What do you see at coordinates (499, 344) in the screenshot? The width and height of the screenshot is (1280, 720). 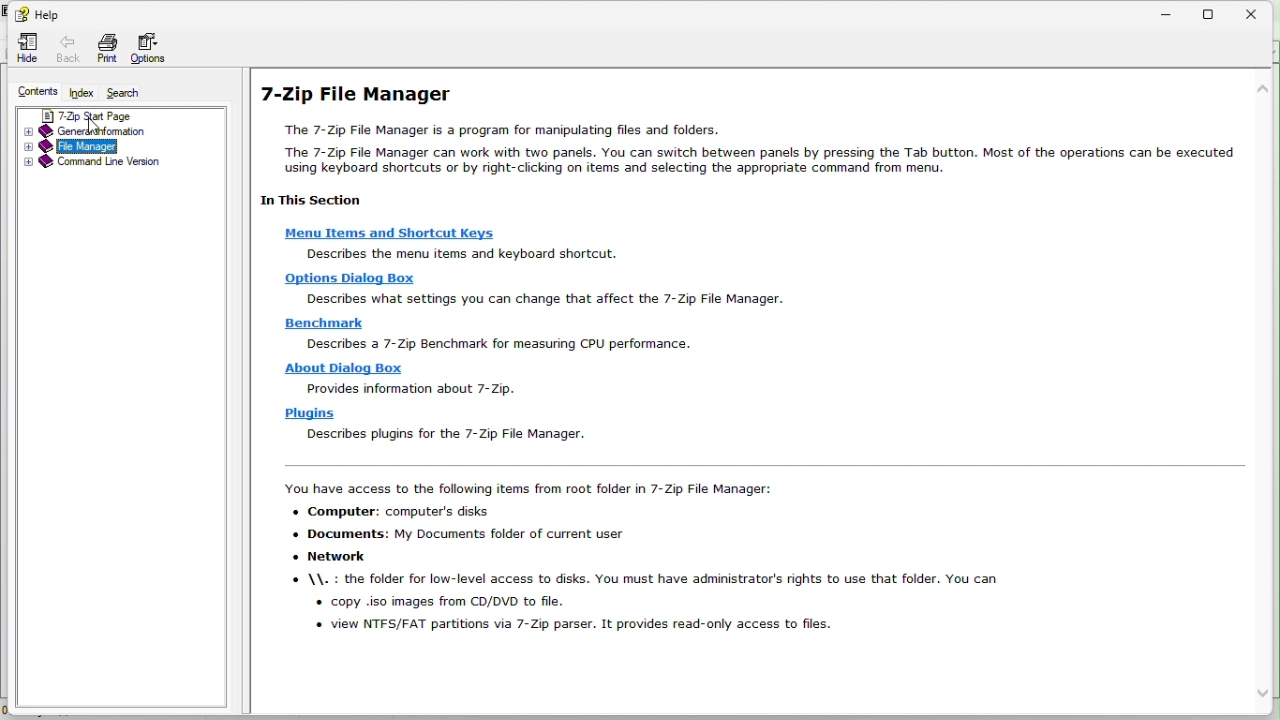 I see `Describes a 7-Zip Benchmark for measuring CPU performance` at bounding box center [499, 344].